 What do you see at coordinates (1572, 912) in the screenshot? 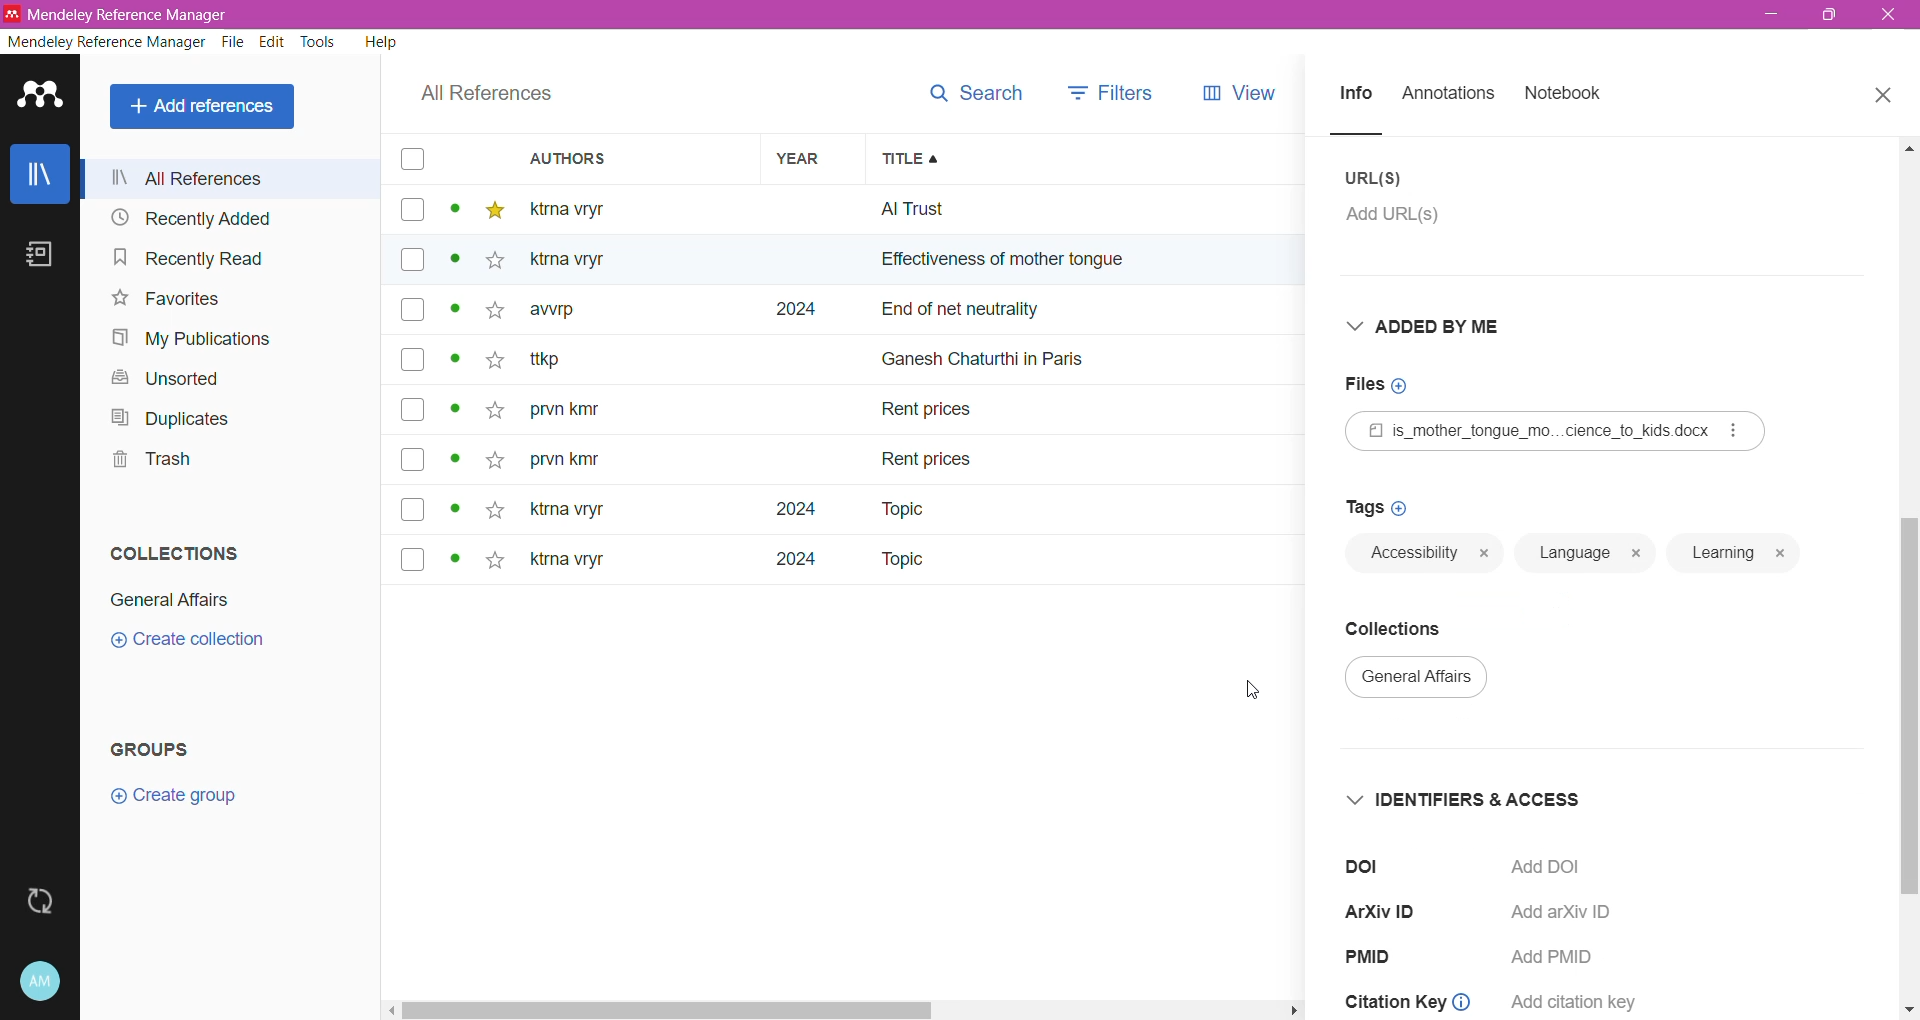
I see `Add arXiv ID` at bounding box center [1572, 912].